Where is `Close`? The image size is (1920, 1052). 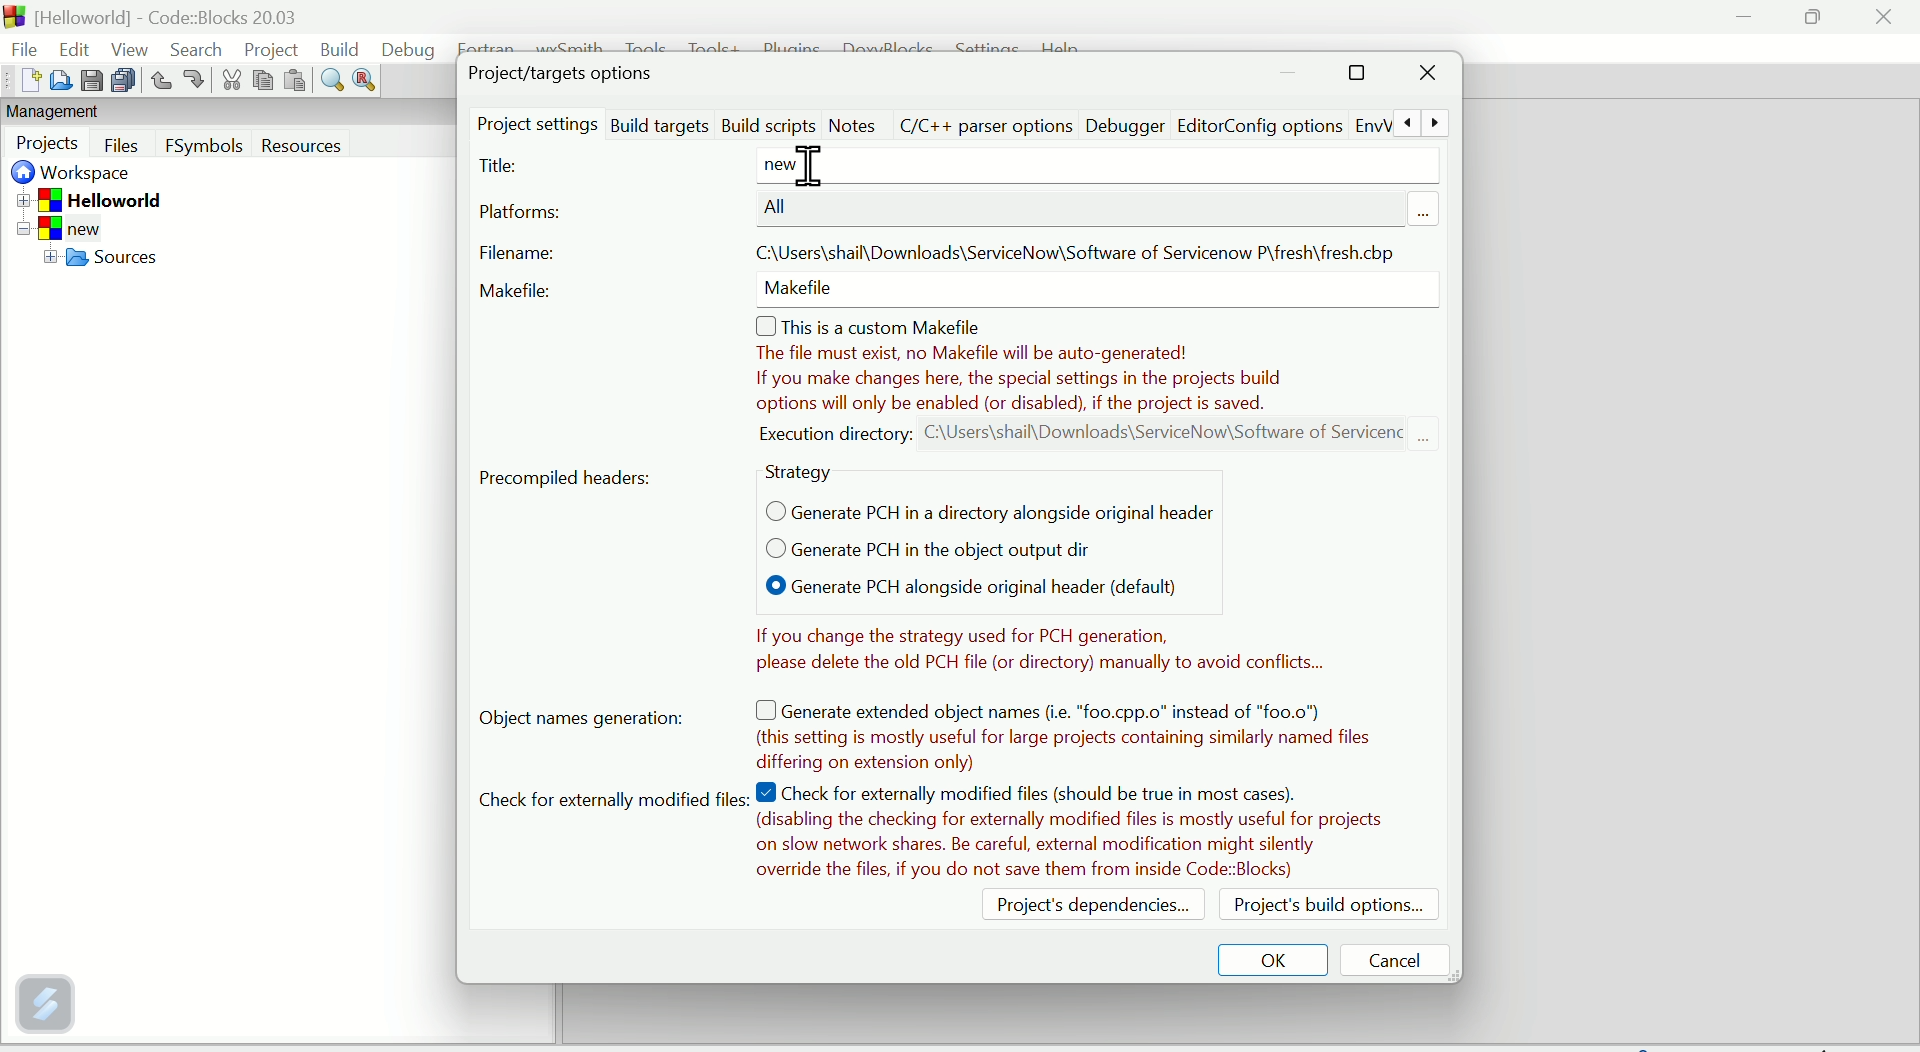 Close is located at coordinates (1883, 23).